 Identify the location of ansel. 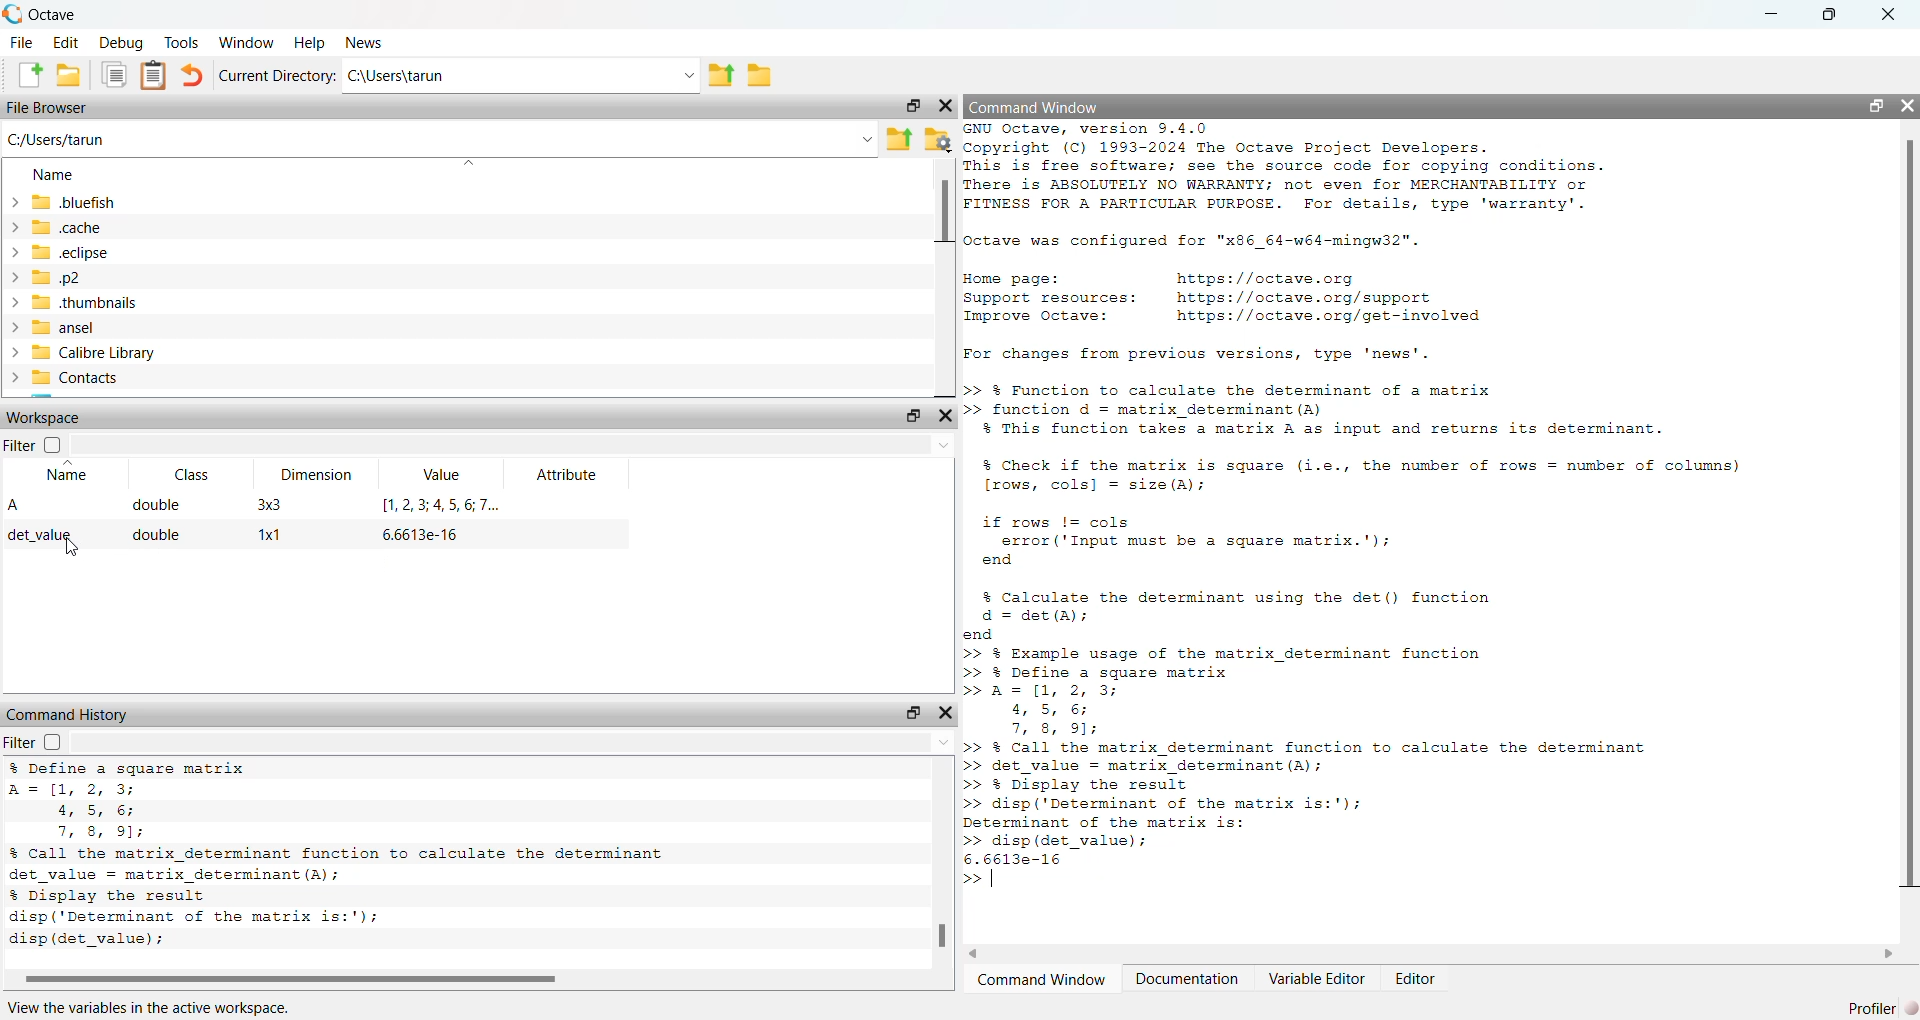
(56, 328).